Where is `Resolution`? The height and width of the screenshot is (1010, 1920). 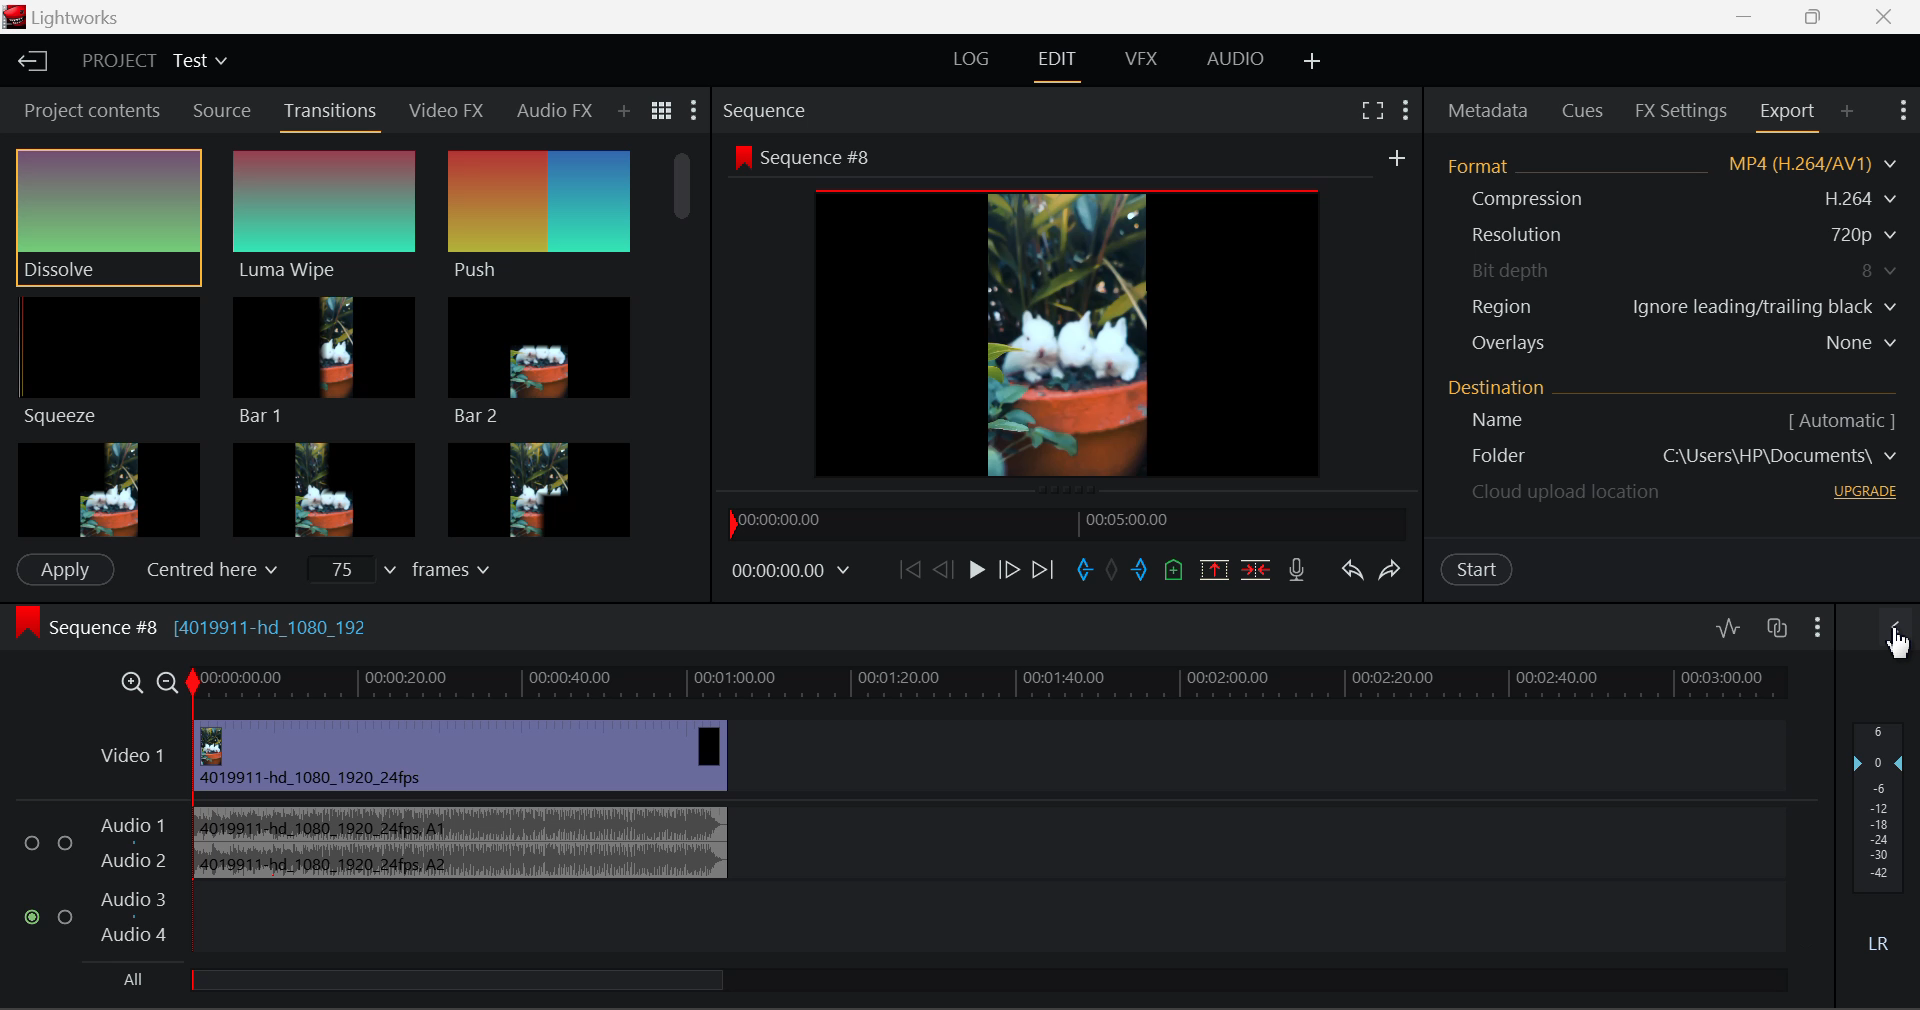
Resolution is located at coordinates (1668, 232).